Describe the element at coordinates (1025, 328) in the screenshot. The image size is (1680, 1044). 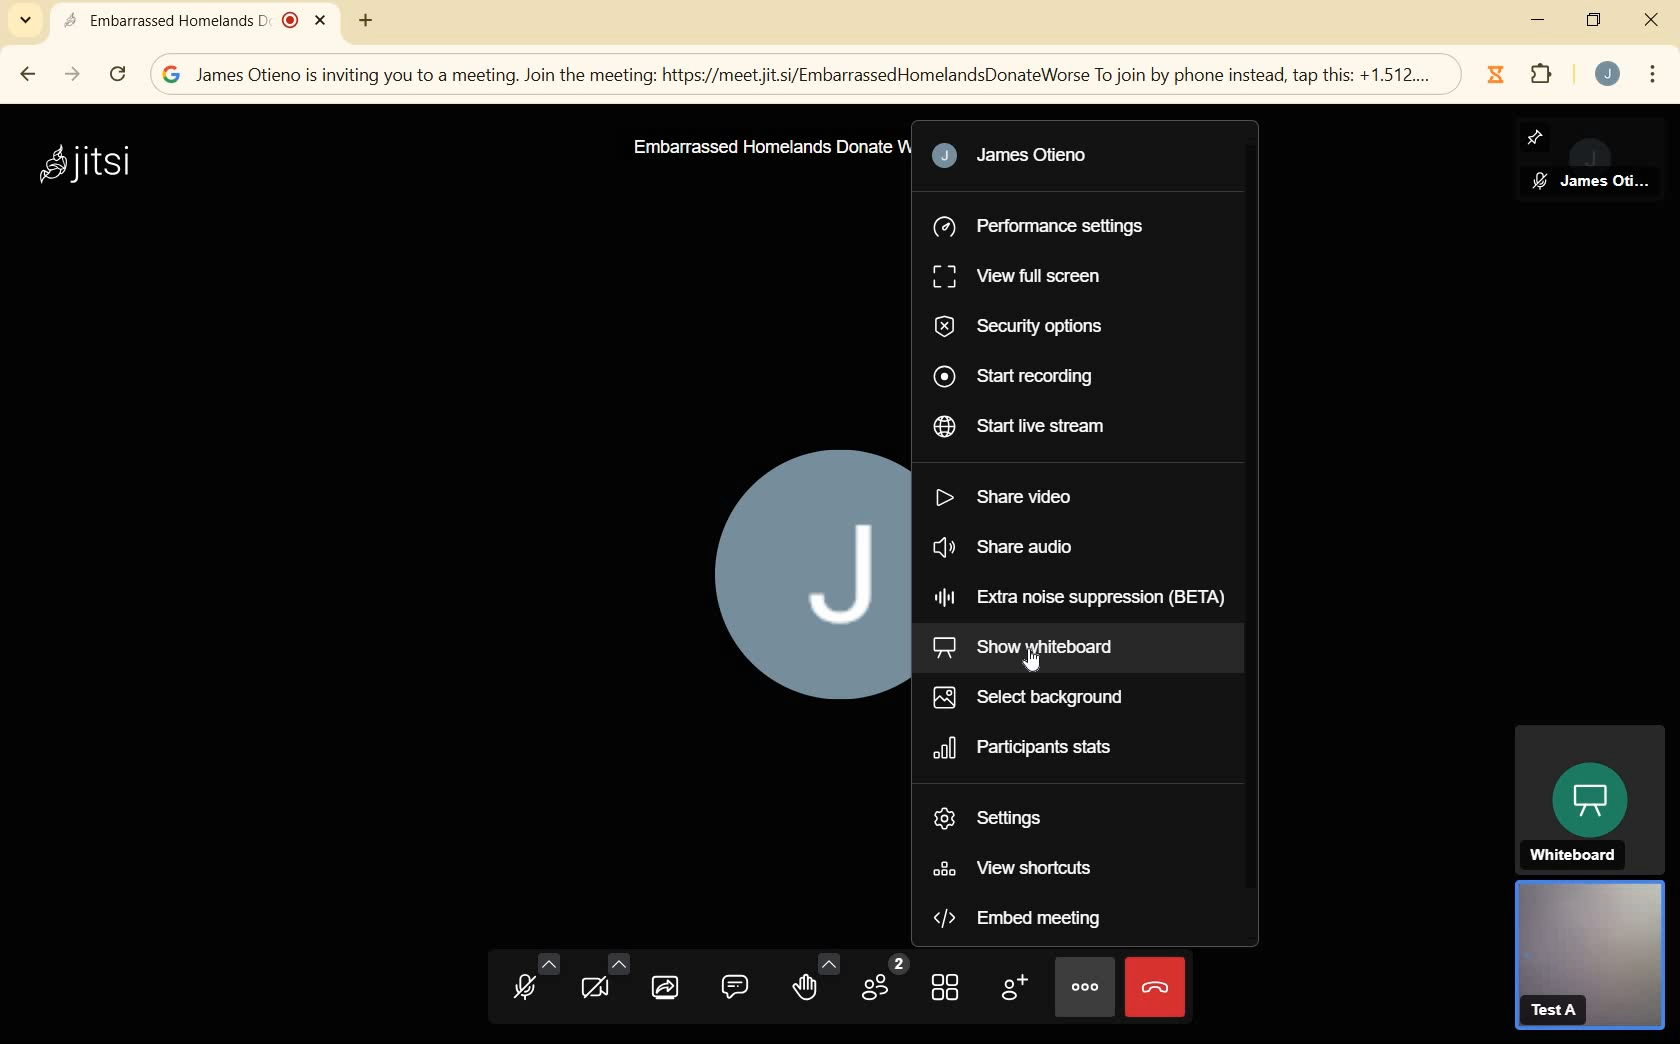
I see `SECURITY OPTIONS` at that location.